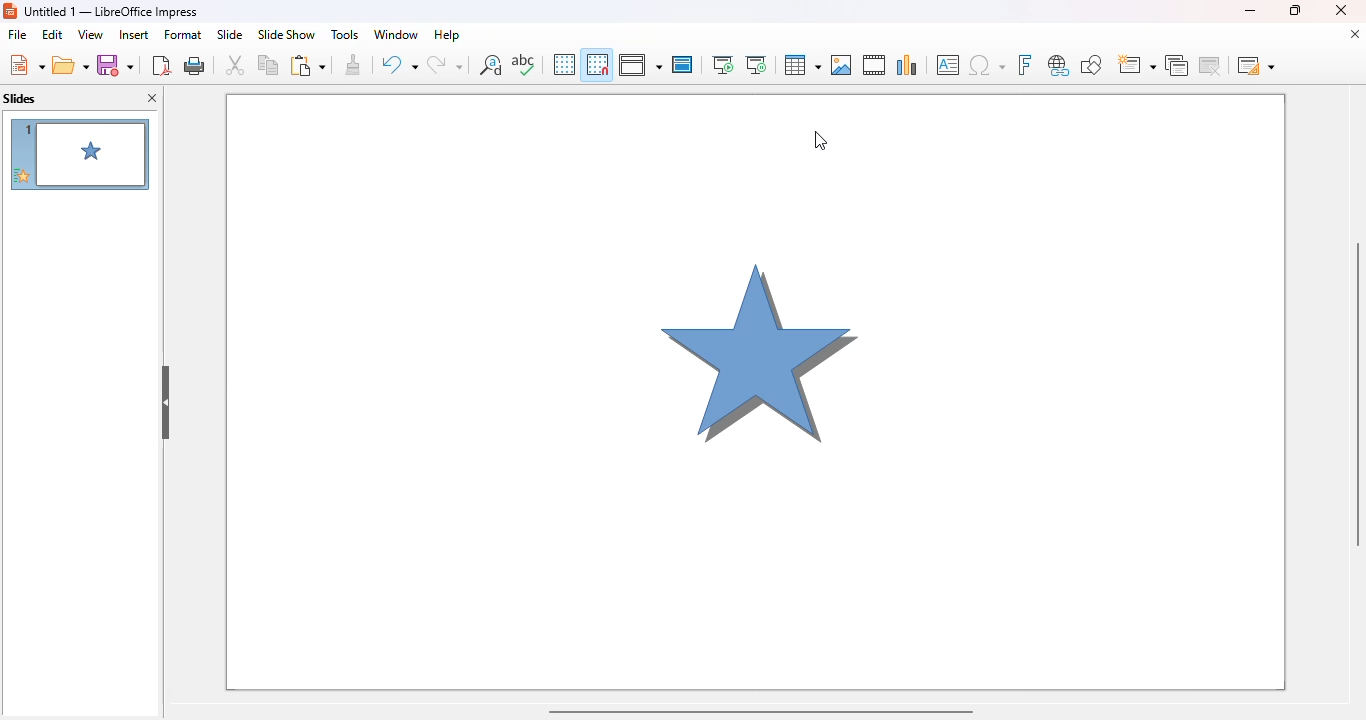 This screenshot has width=1366, height=720. What do you see at coordinates (683, 64) in the screenshot?
I see `master slide` at bounding box center [683, 64].